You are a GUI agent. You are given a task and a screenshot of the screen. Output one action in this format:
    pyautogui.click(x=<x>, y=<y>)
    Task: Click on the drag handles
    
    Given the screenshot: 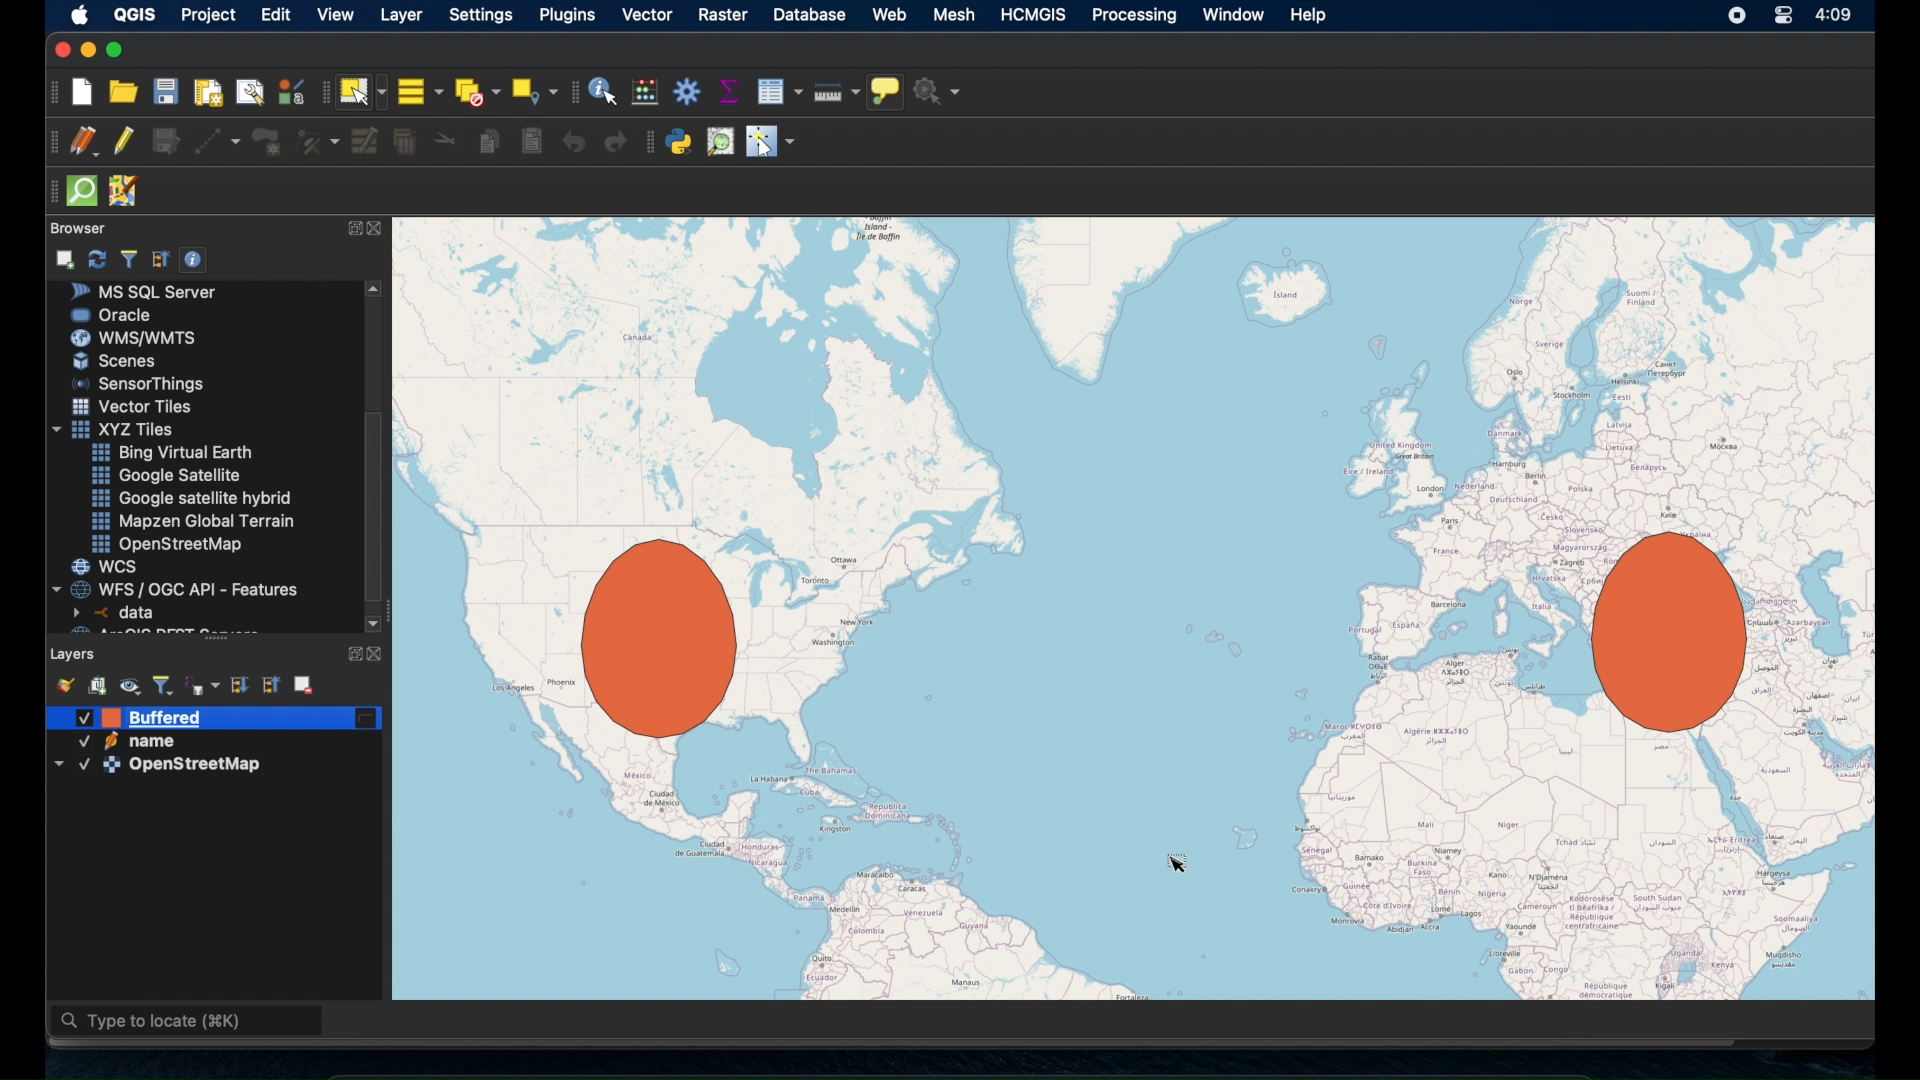 What is the action you would take?
    pyautogui.click(x=49, y=189)
    